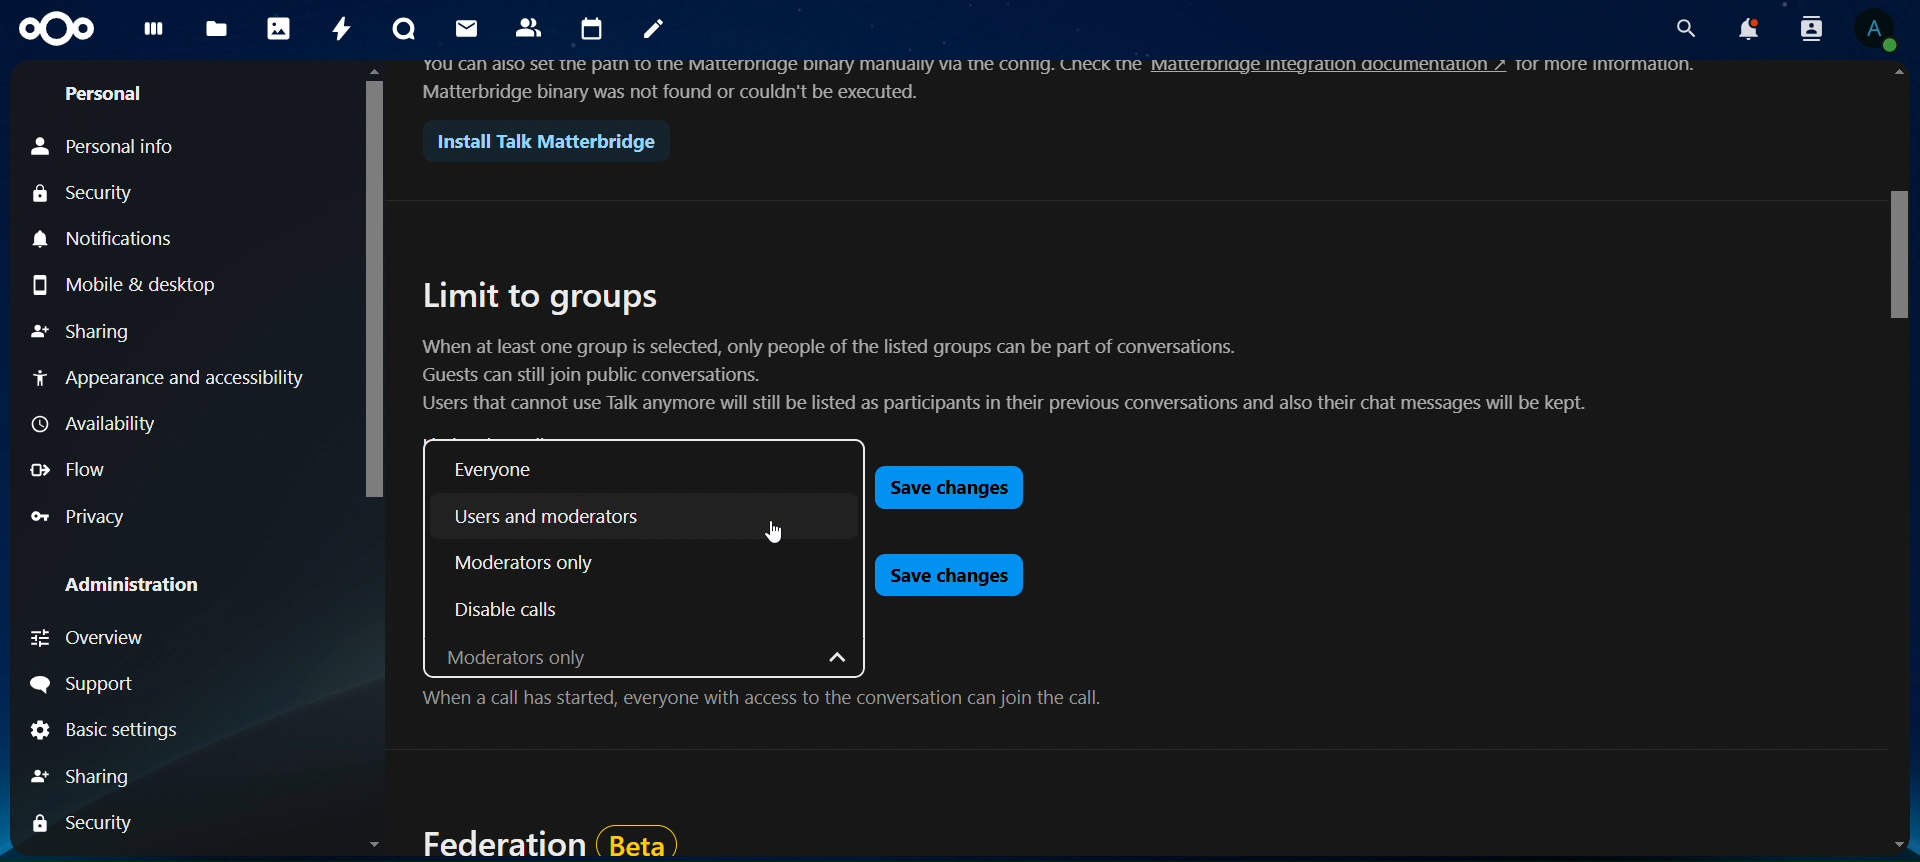 The height and width of the screenshot is (862, 1920). What do you see at coordinates (91, 518) in the screenshot?
I see `privacy` at bounding box center [91, 518].